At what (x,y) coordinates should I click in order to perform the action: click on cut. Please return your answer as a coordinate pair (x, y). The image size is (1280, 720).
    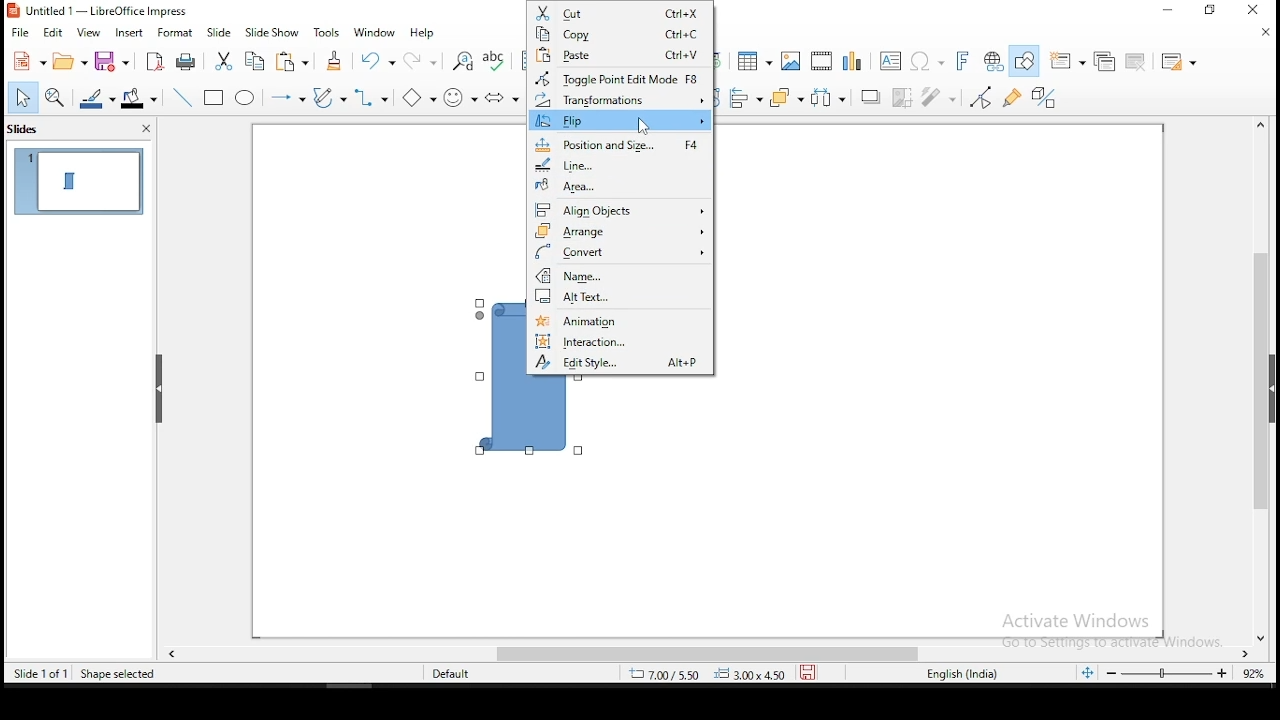
    Looking at the image, I should click on (621, 12).